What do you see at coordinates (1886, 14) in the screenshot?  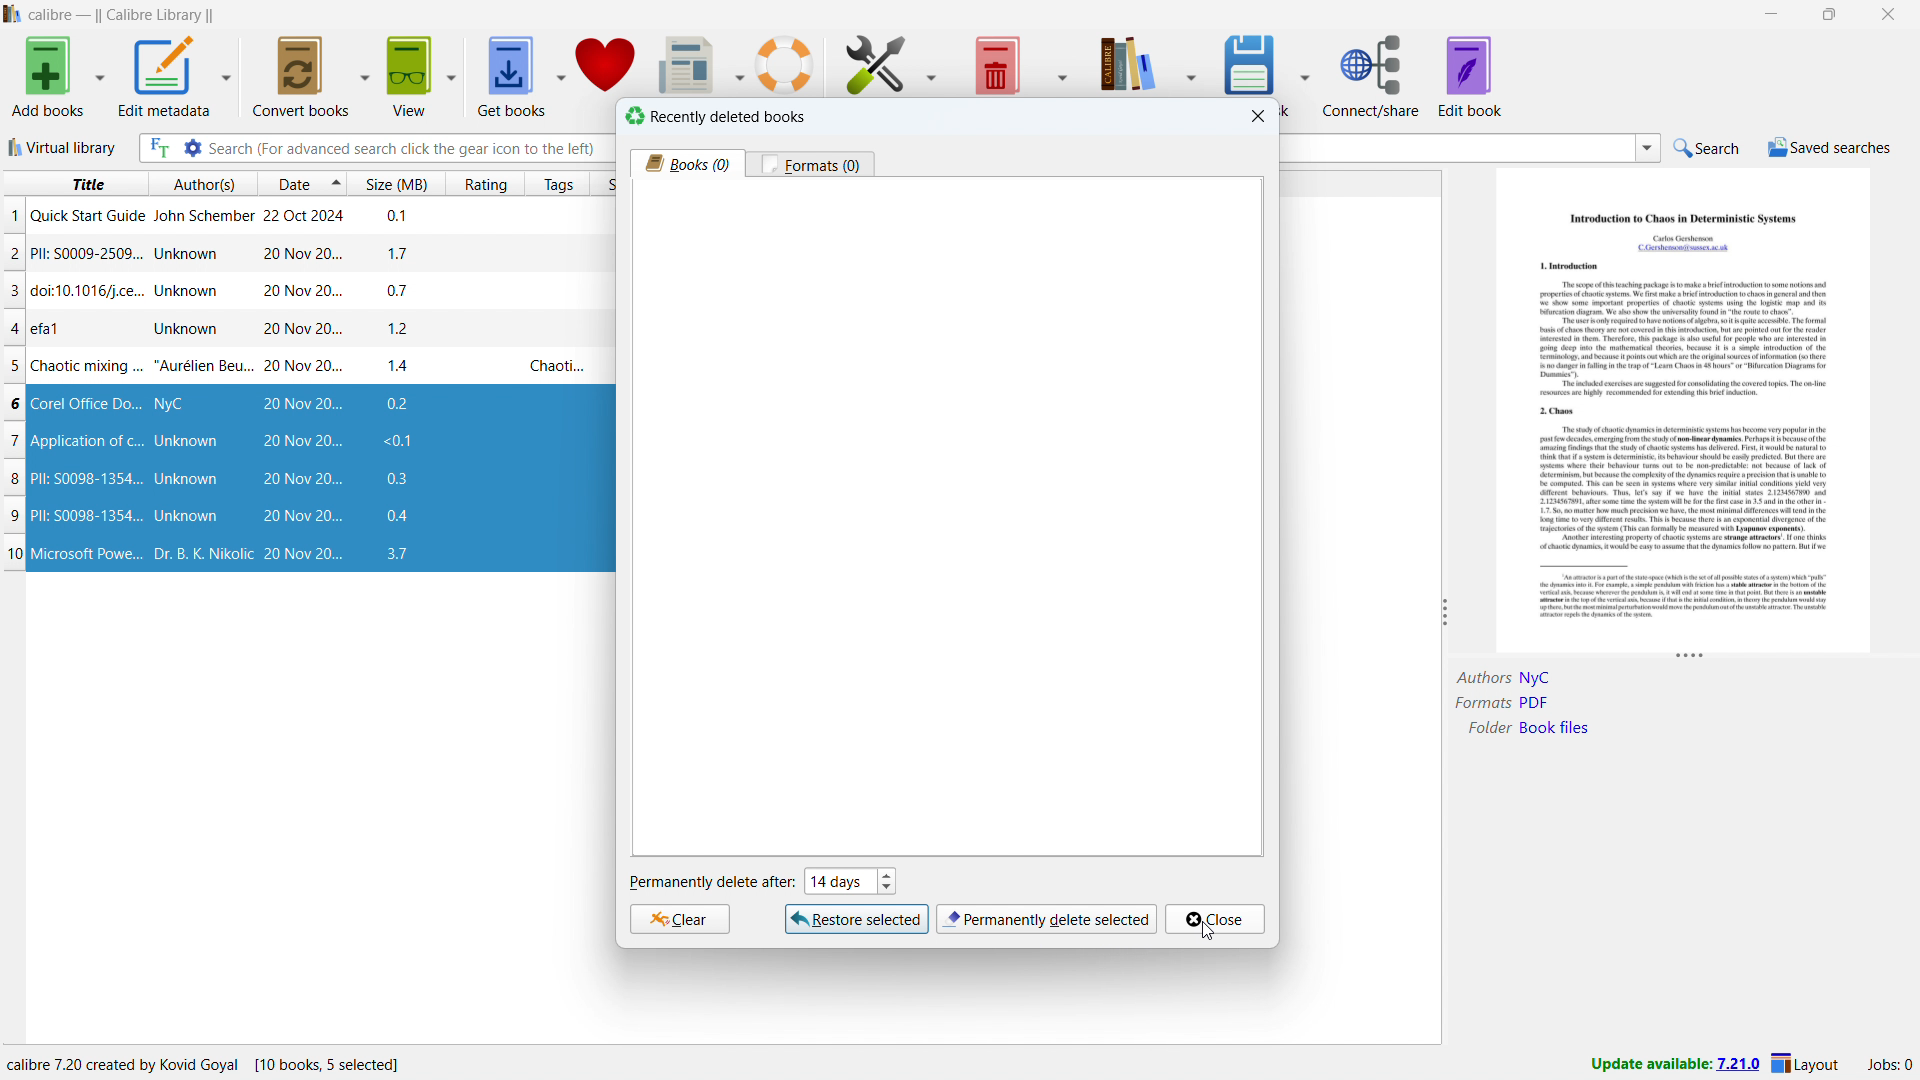 I see `close` at bounding box center [1886, 14].